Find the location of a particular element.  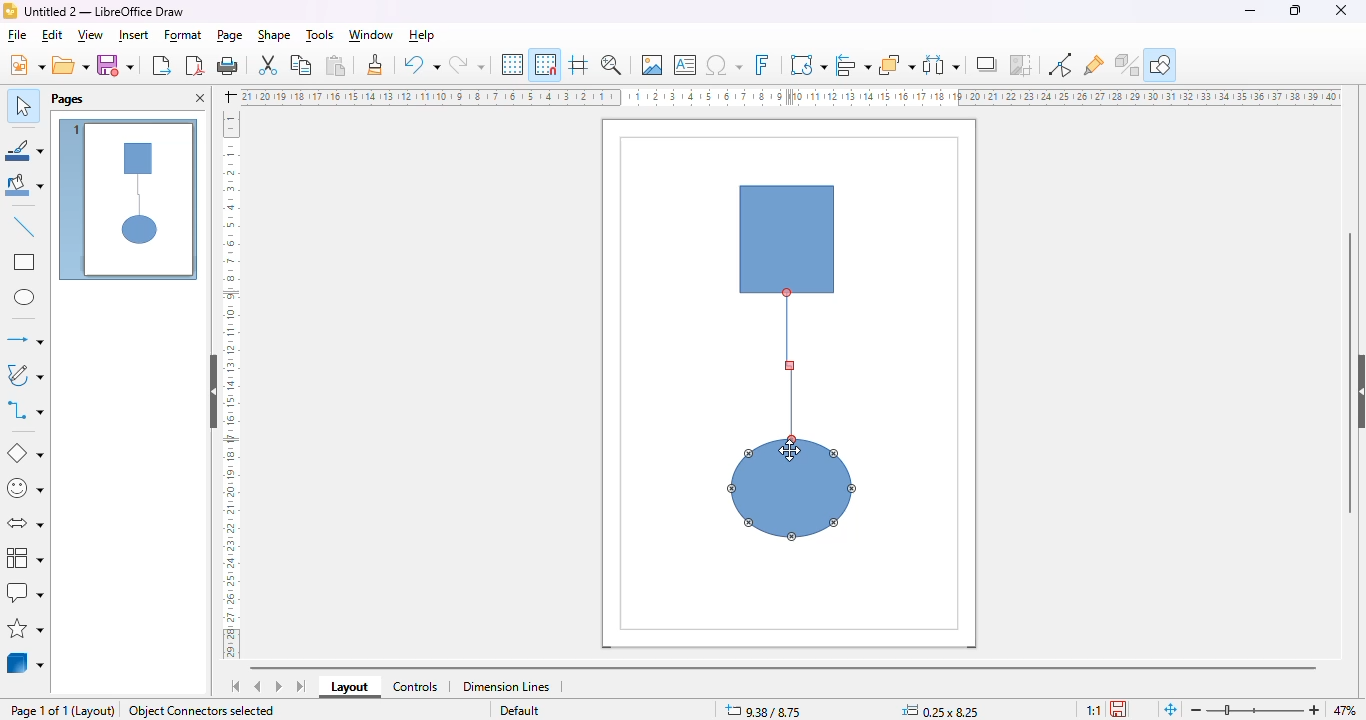

format is located at coordinates (184, 35).